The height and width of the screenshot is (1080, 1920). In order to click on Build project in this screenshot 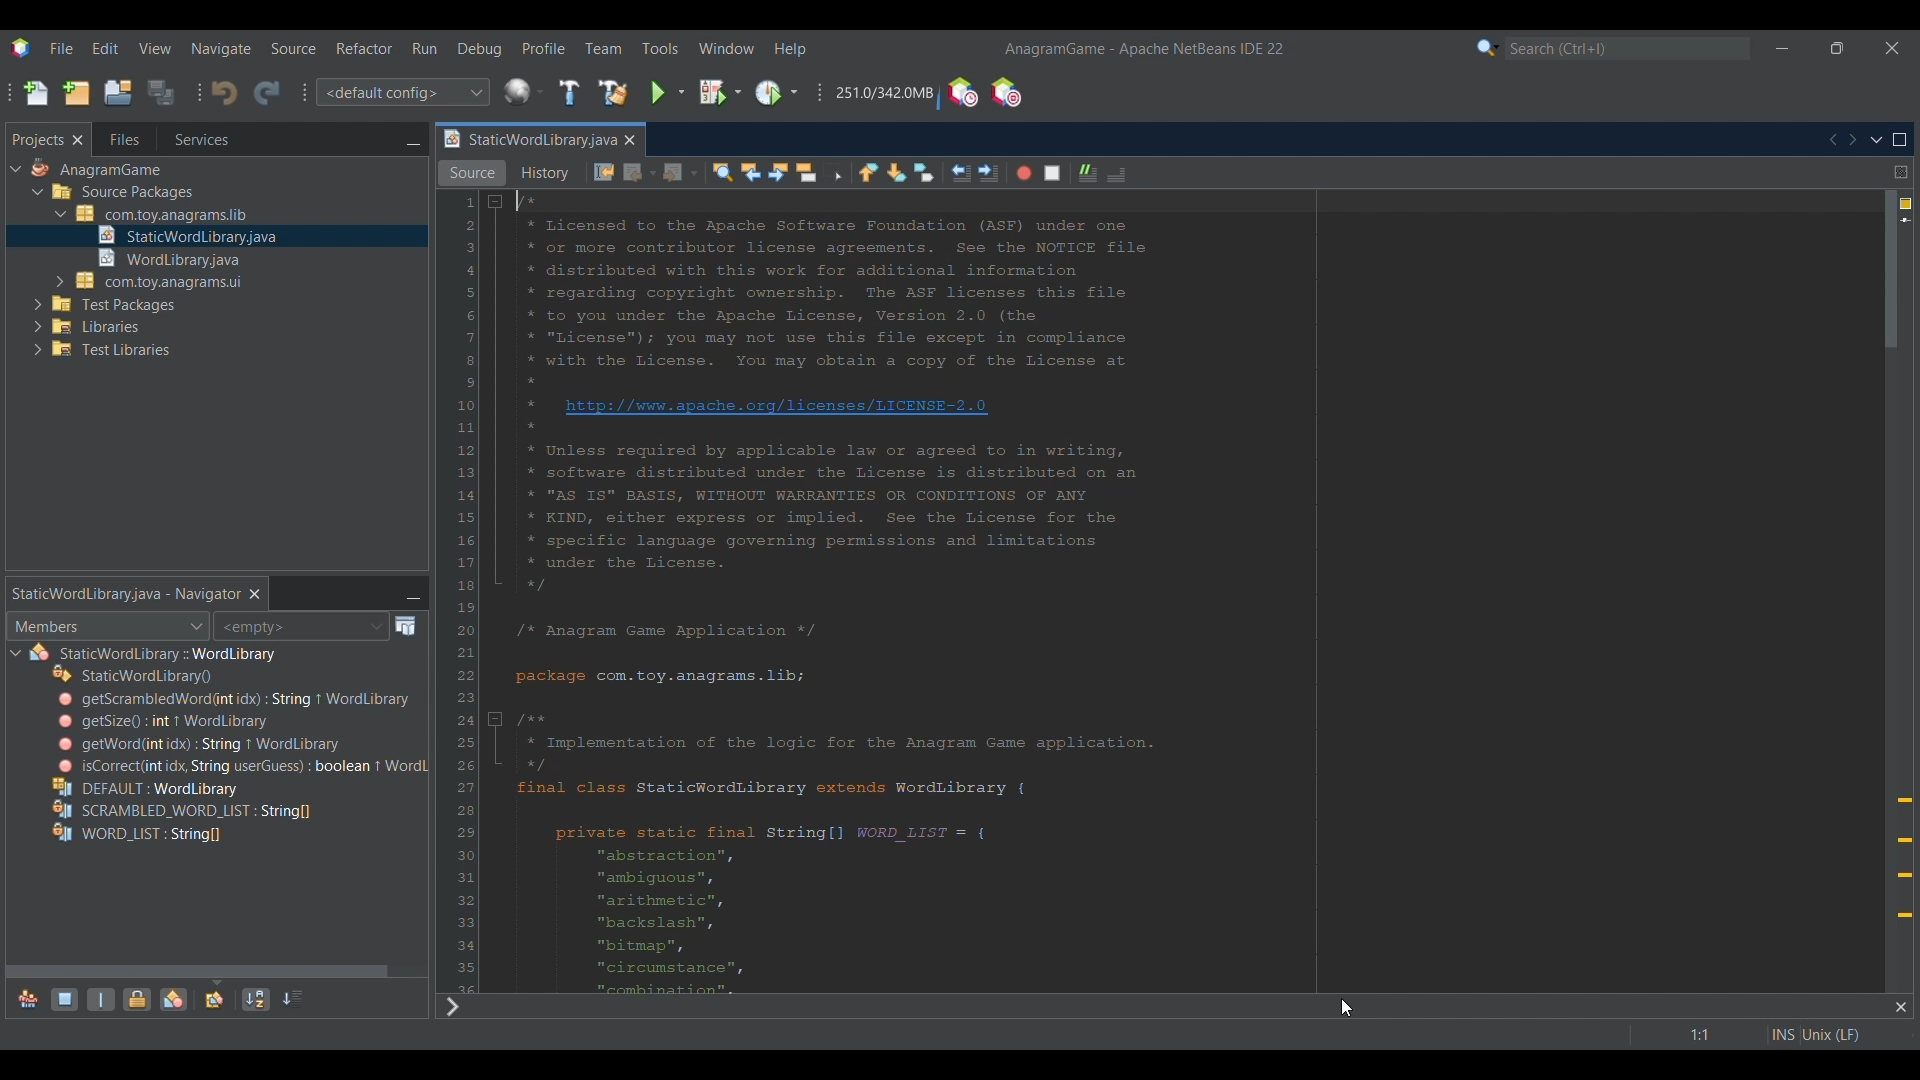, I will do `click(570, 92)`.